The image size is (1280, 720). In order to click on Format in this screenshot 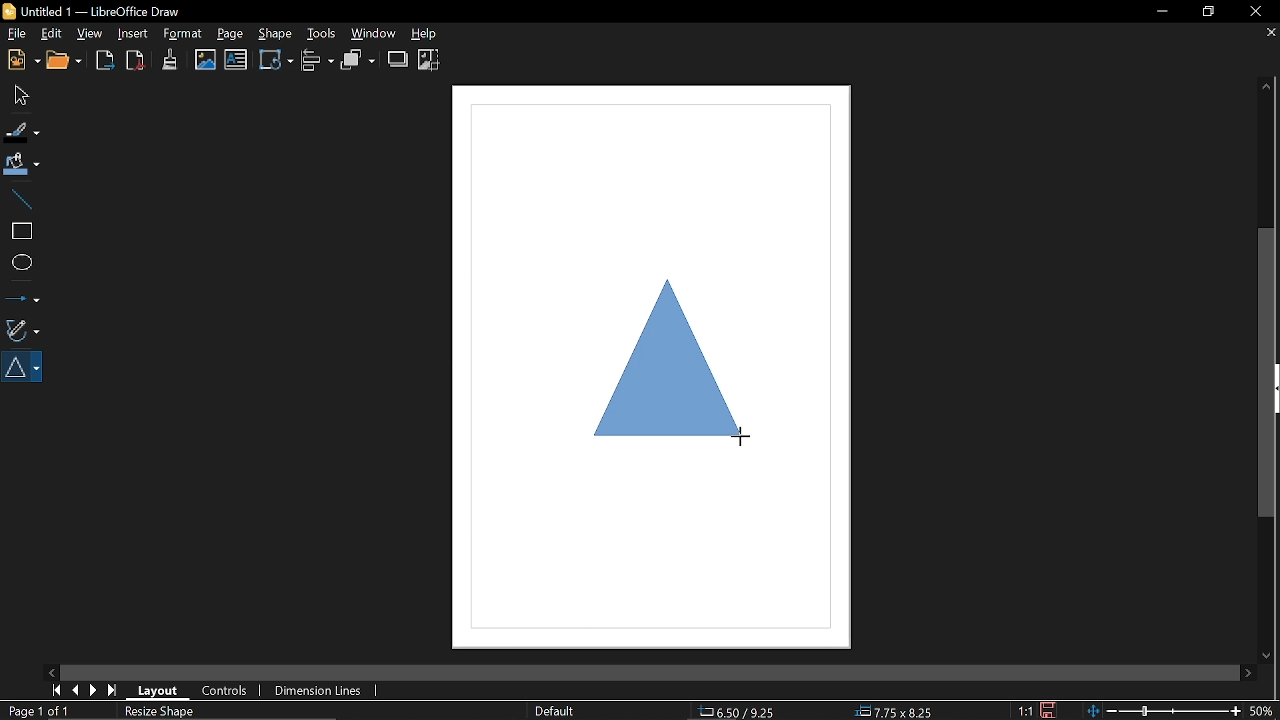, I will do `click(182, 34)`.